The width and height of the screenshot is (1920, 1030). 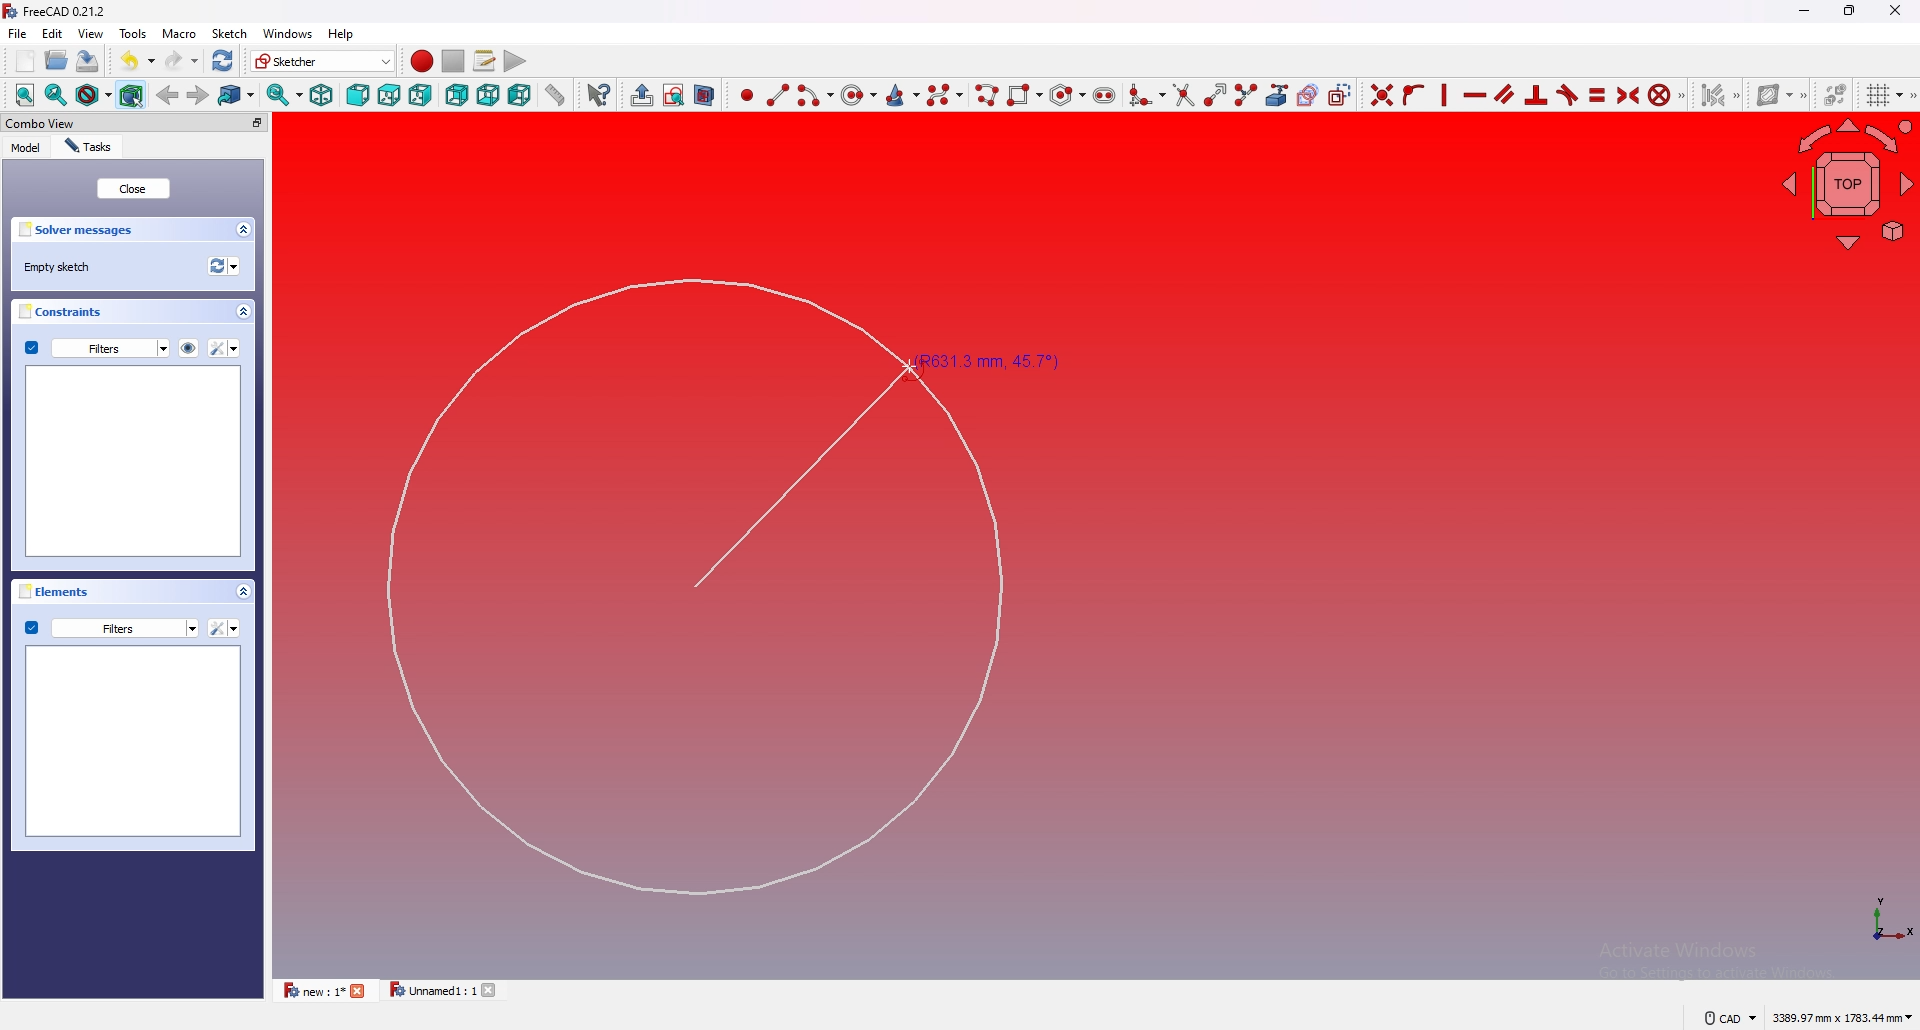 I want to click on file, so click(x=18, y=33).